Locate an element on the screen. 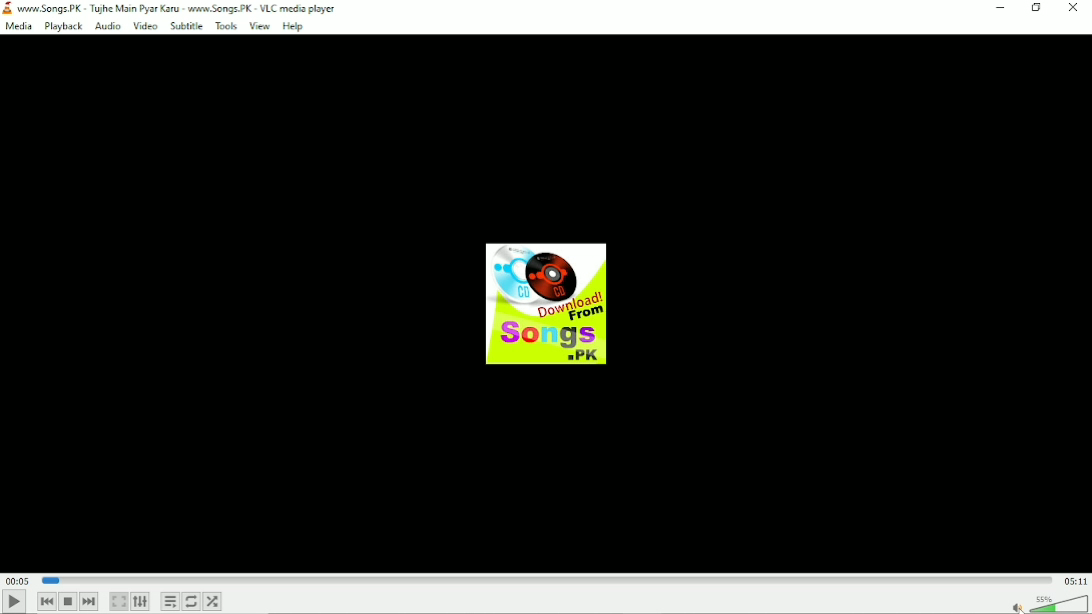  Toggle playlist is located at coordinates (171, 601).